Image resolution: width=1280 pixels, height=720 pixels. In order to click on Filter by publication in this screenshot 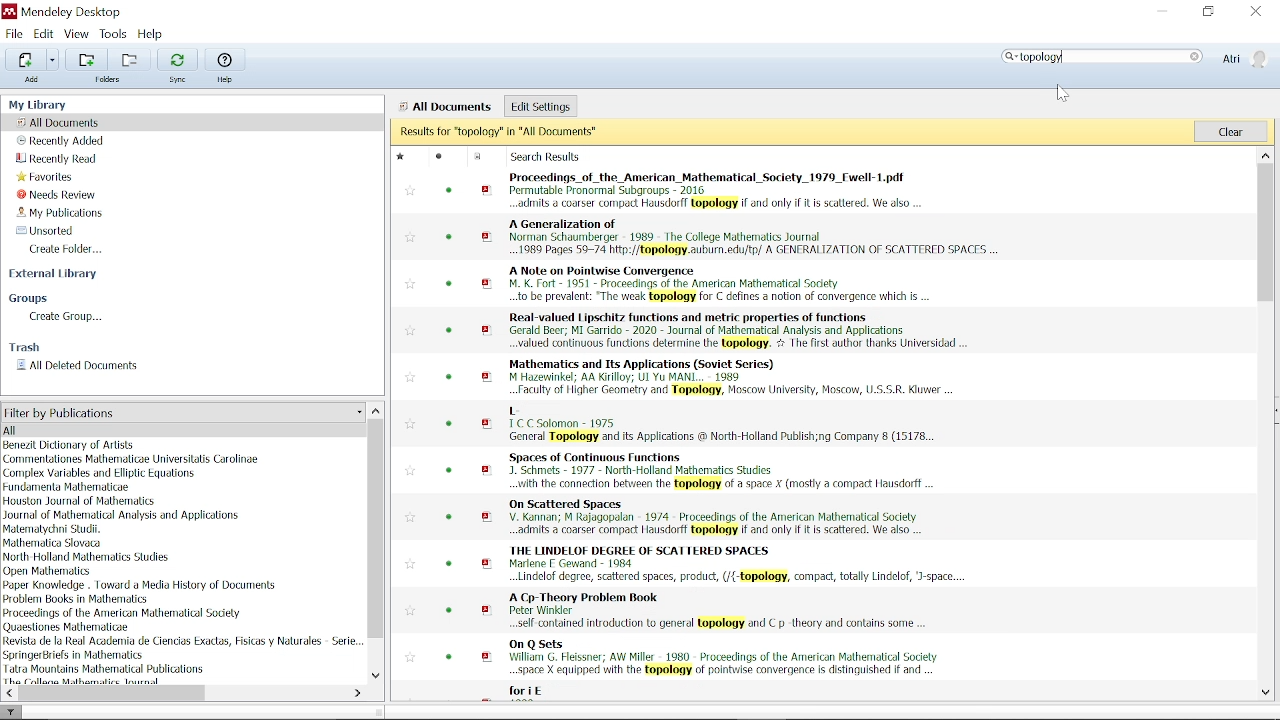, I will do `click(182, 413)`.